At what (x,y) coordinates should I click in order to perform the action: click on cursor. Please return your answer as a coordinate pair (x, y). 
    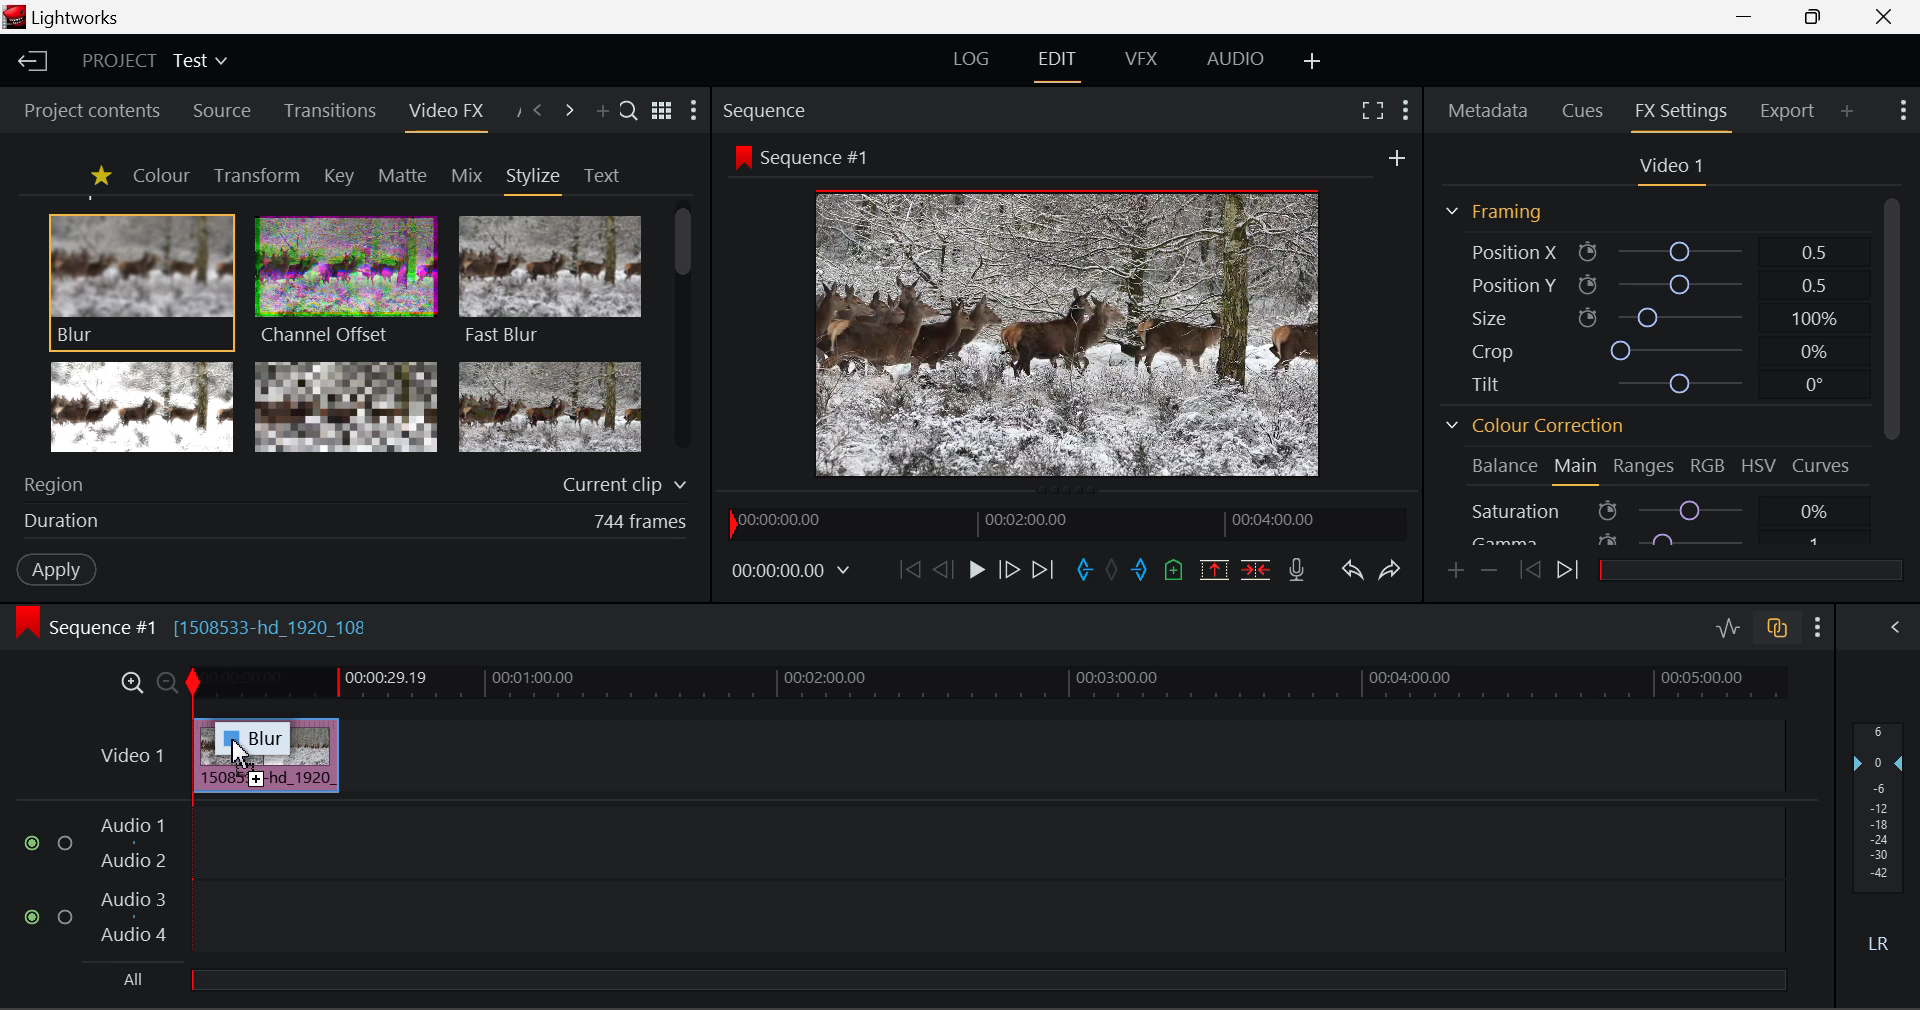
    Looking at the image, I should click on (240, 752).